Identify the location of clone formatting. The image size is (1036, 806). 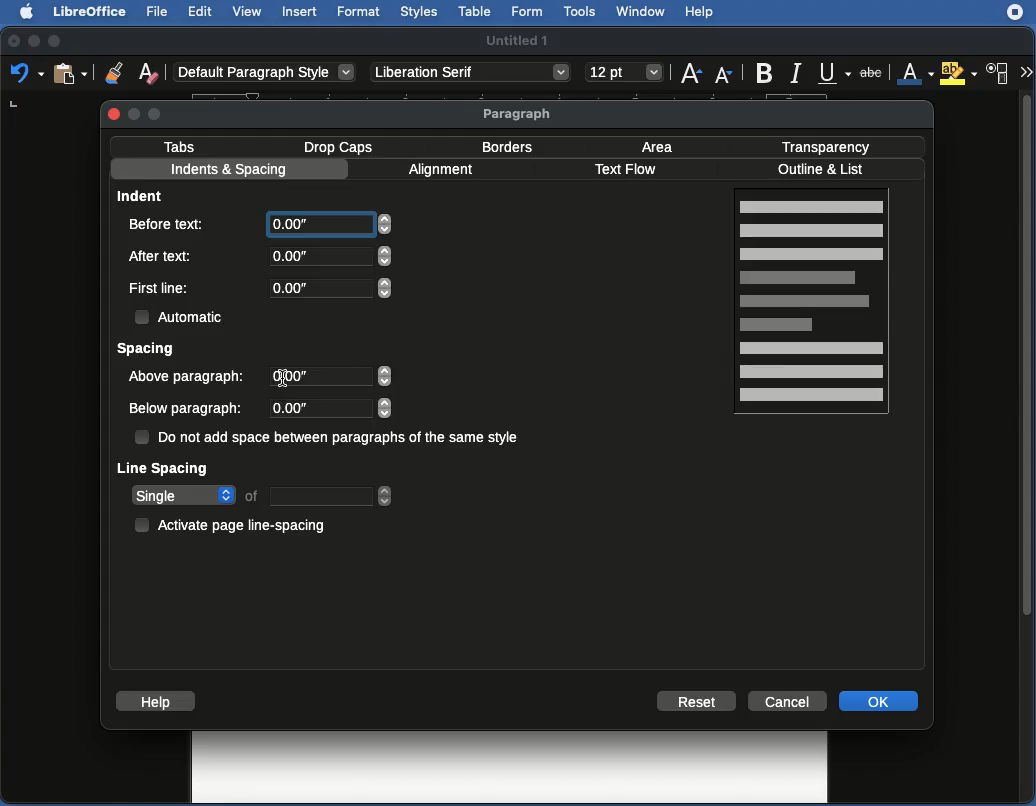
(108, 72).